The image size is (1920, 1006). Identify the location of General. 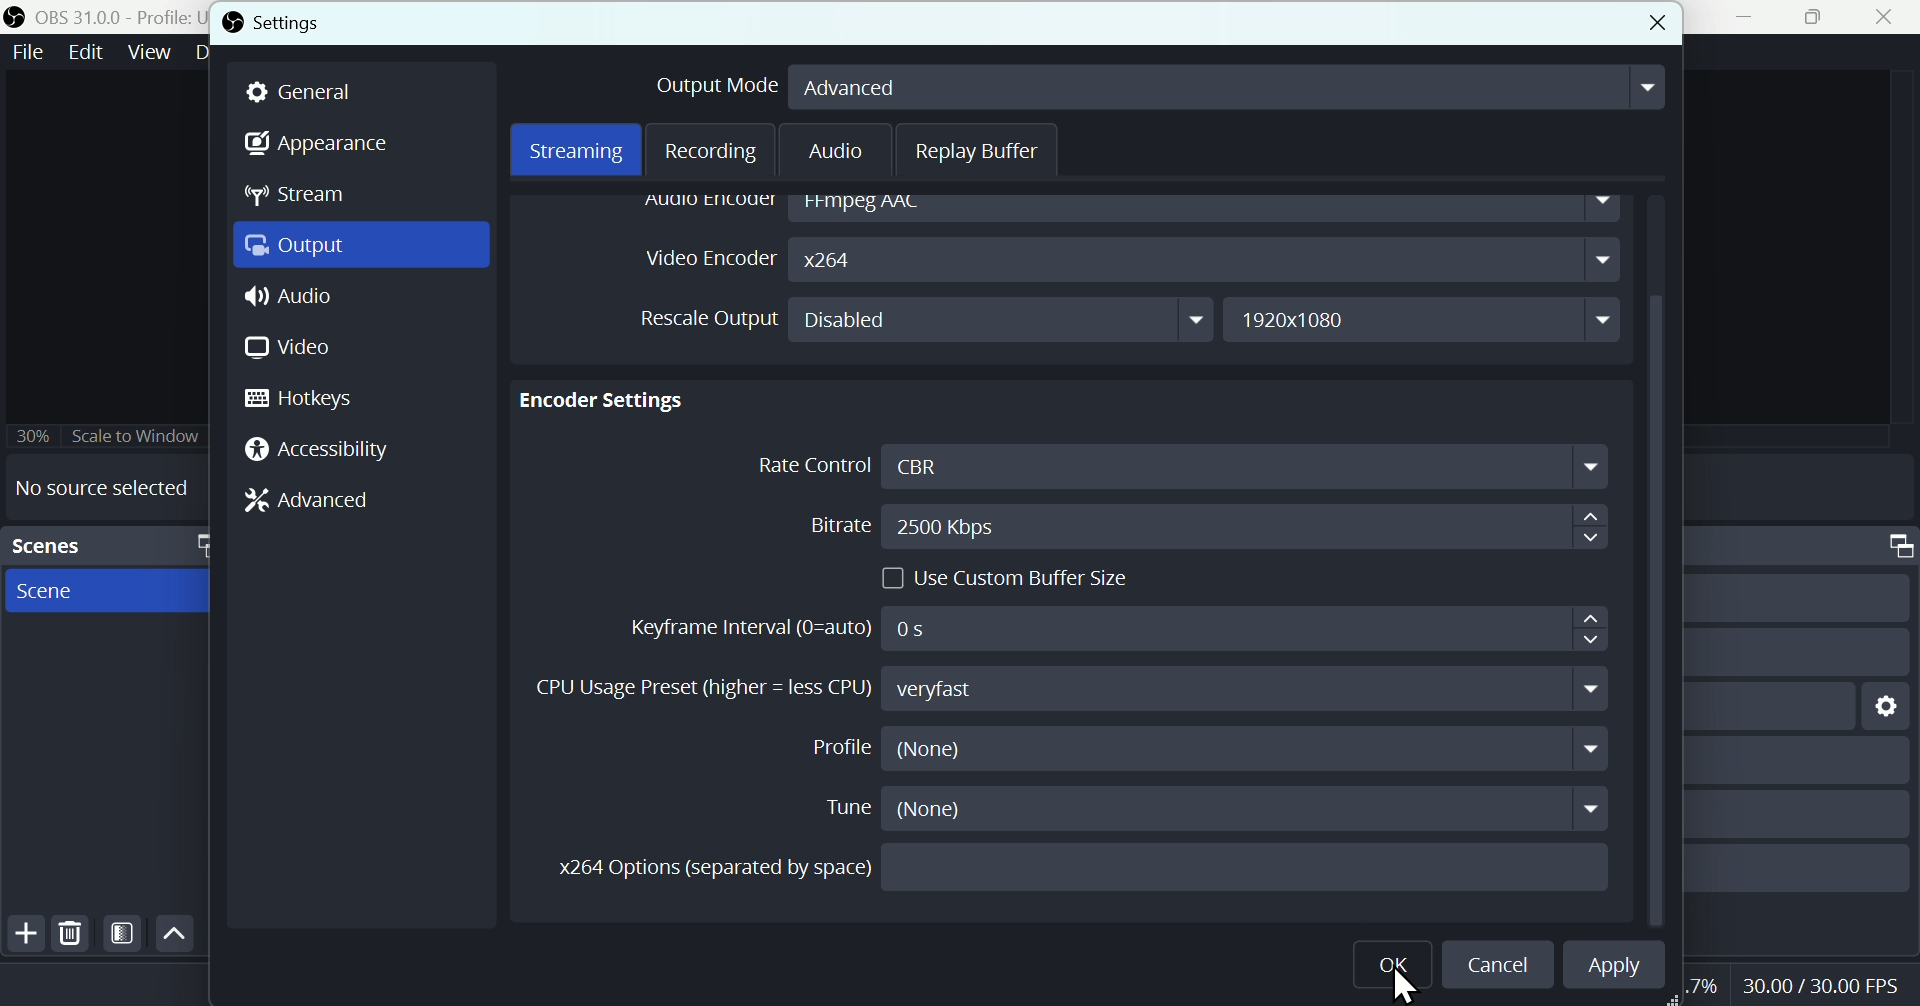
(304, 94).